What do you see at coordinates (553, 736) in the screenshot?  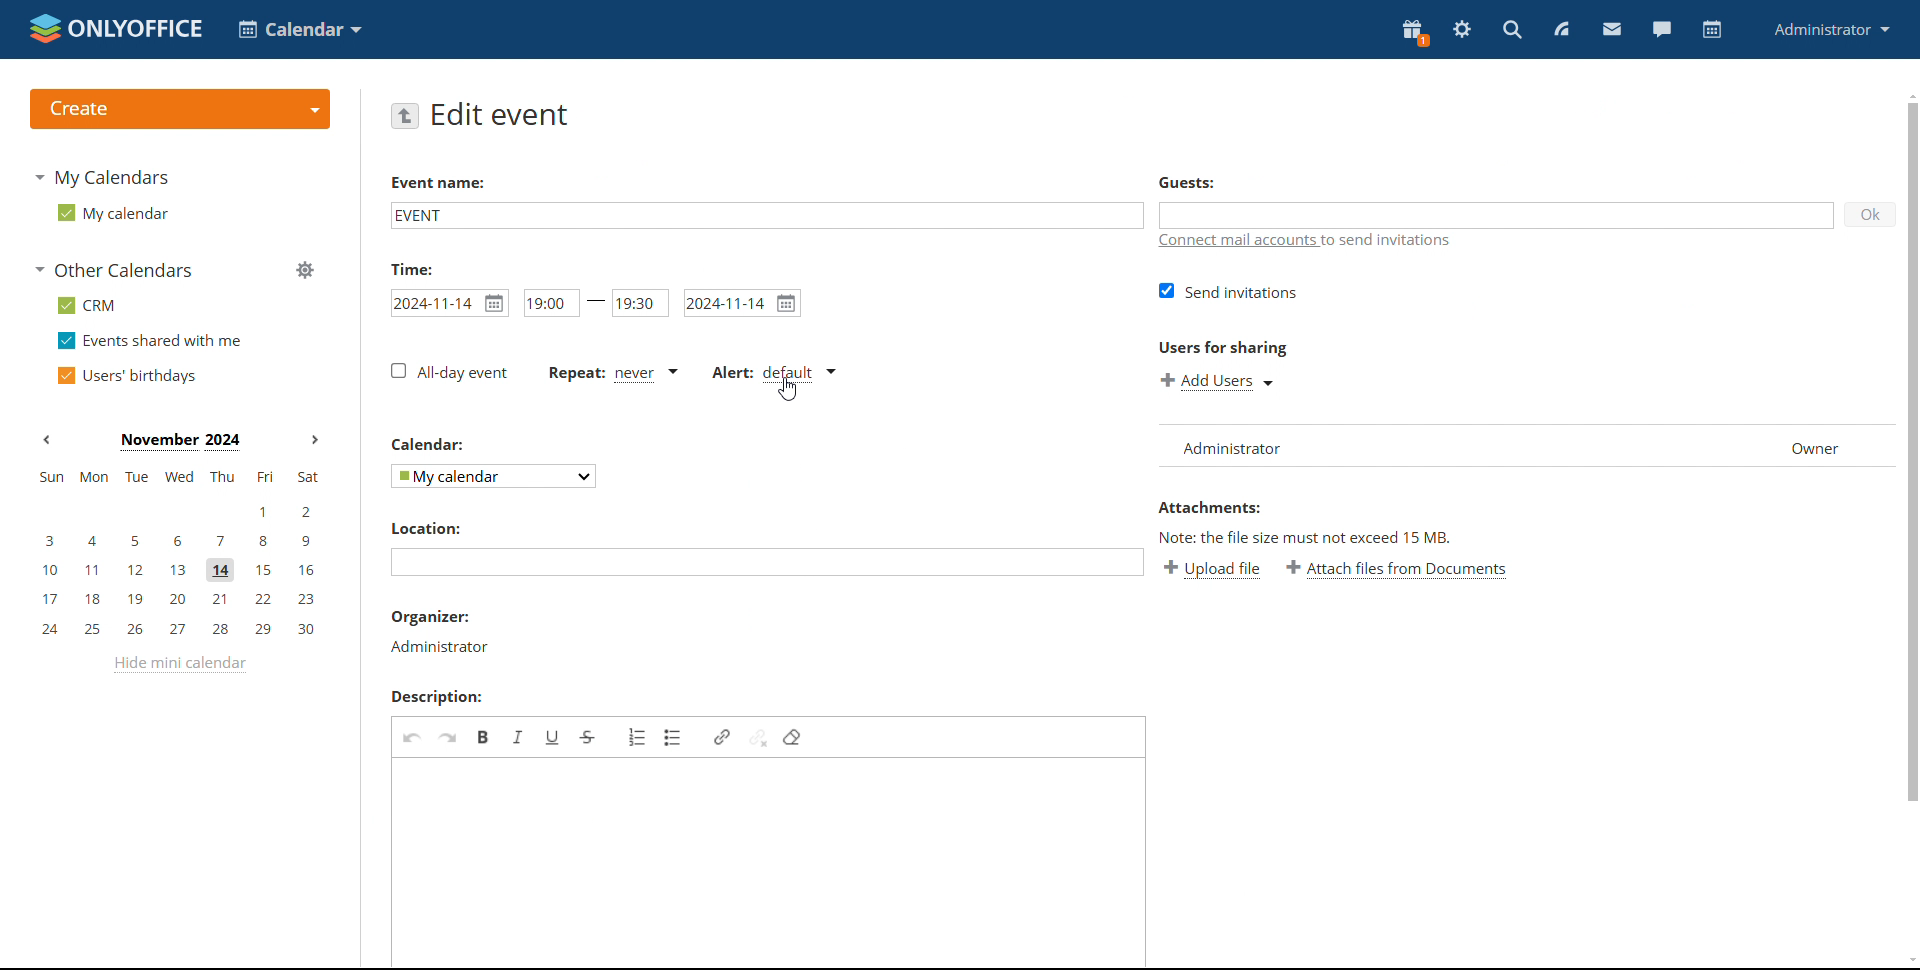 I see `underline` at bounding box center [553, 736].